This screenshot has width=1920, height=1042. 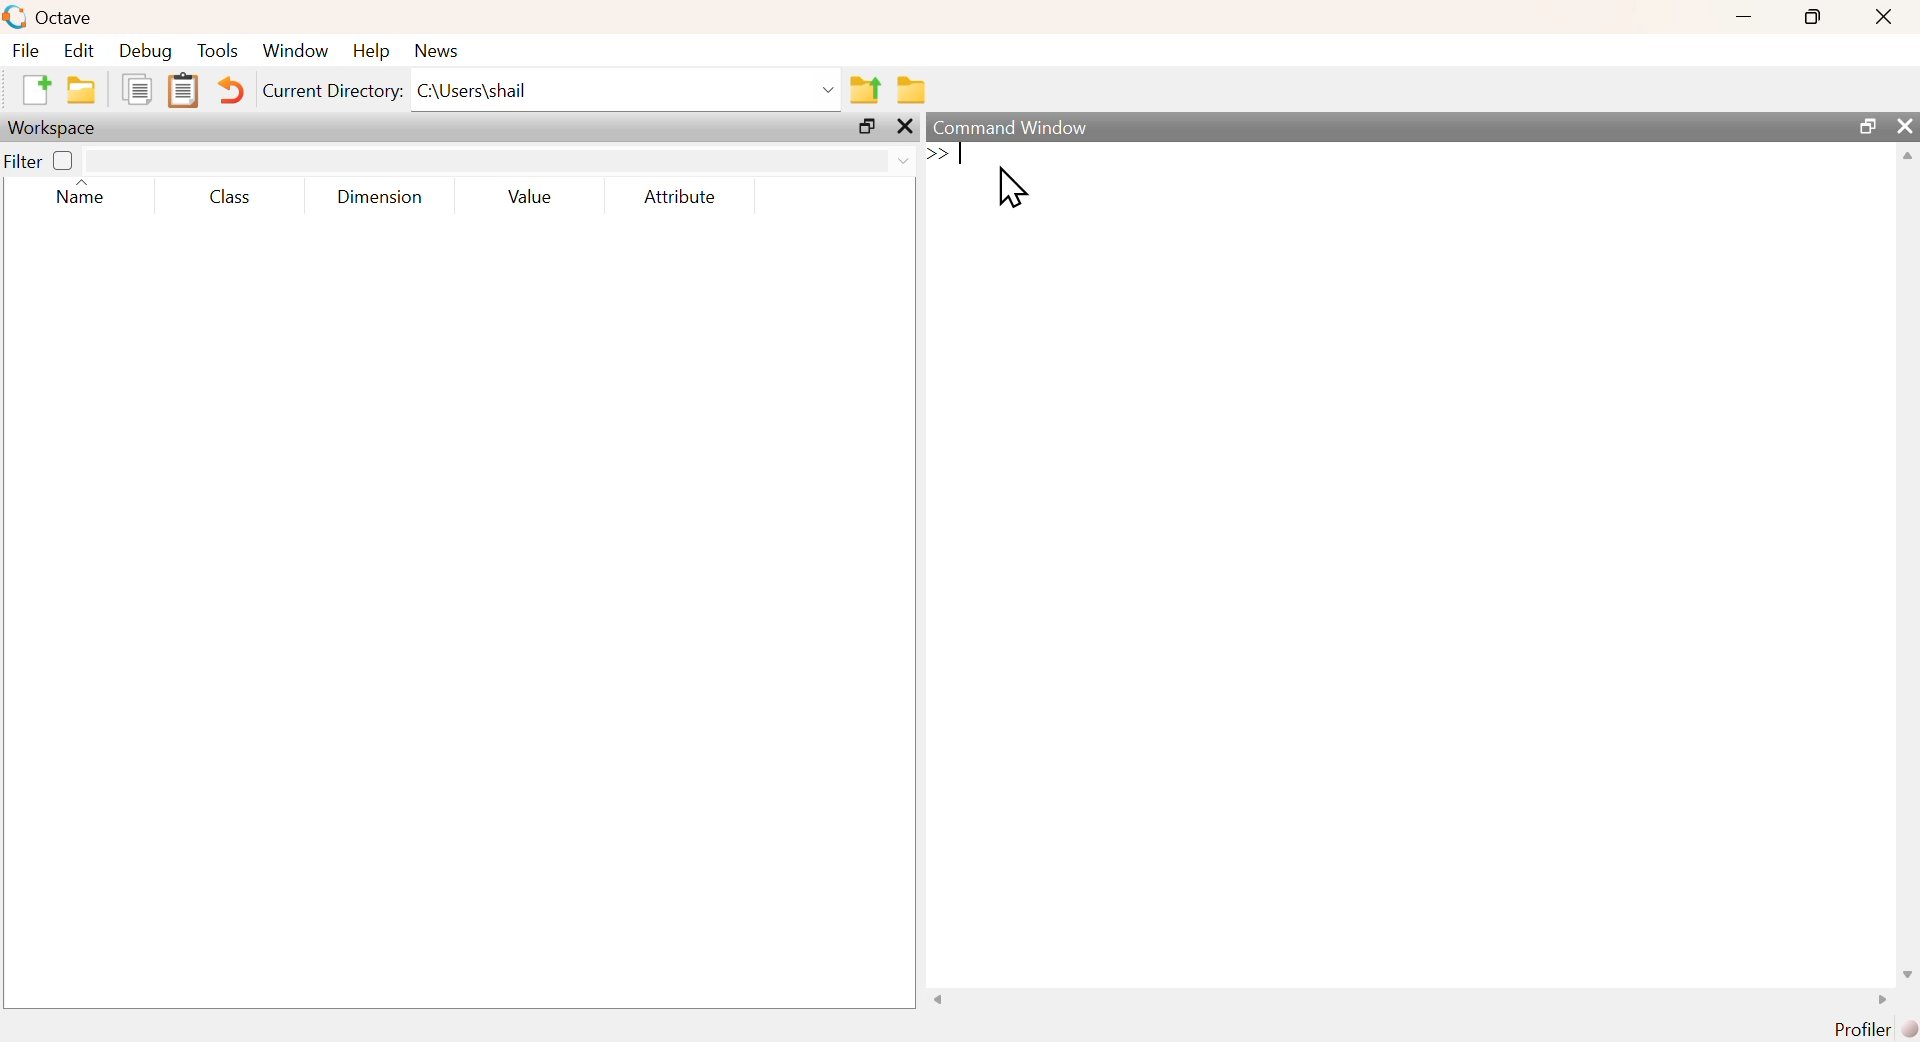 What do you see at coordinates (332, 90) in the screenshot?
I see `Current Directory:` at bounding box center [332, 90].